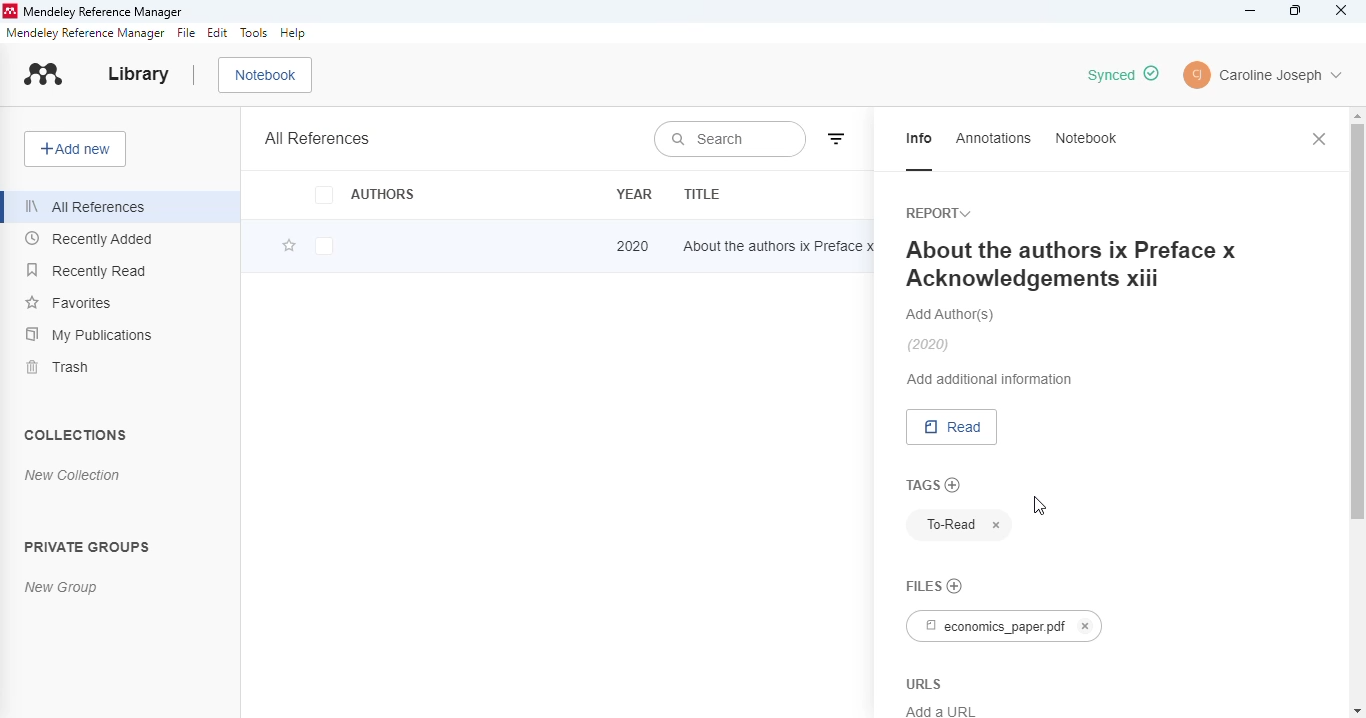 Image resolution: width=1366 pixels, height=718 pixels. Describe the element at coordinates (927, 681) in the screenshot. I see `URLS` at that location.